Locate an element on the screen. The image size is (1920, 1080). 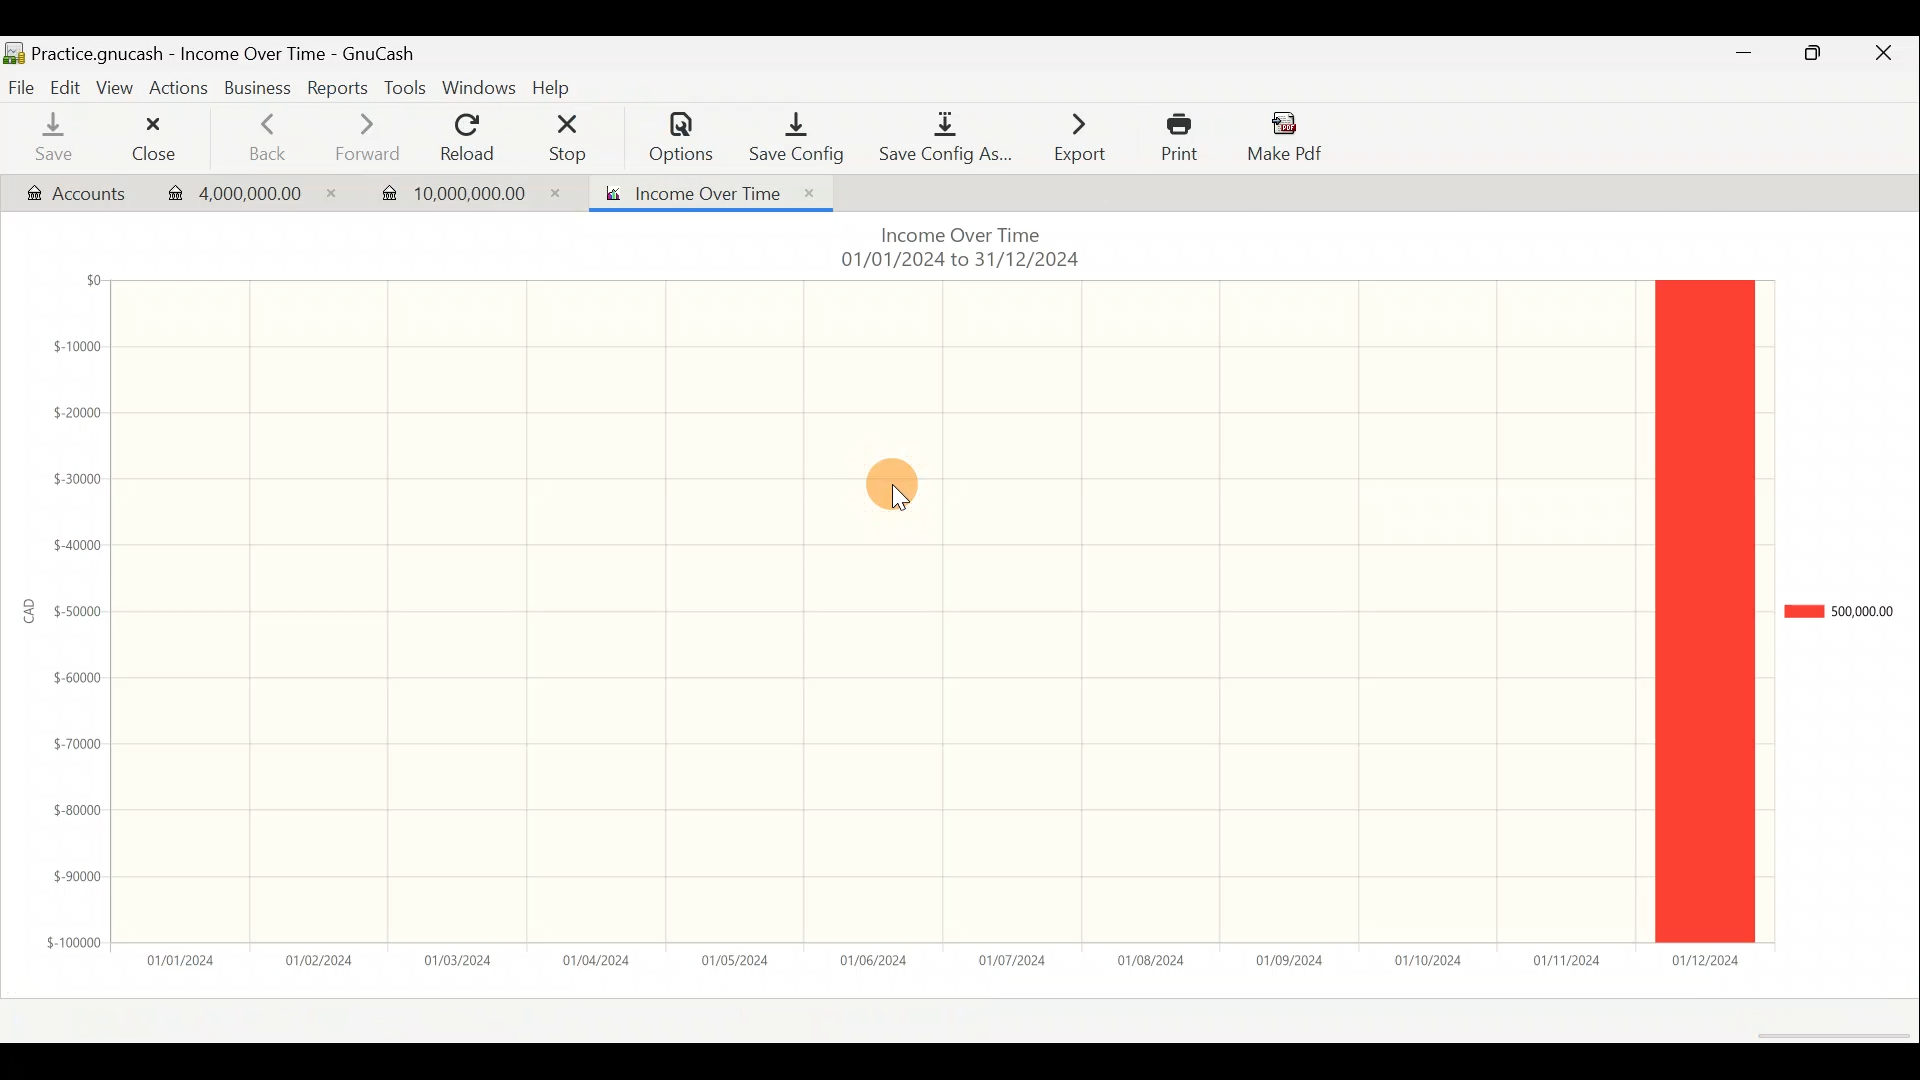
Windows is located at coordinates (483, 85).